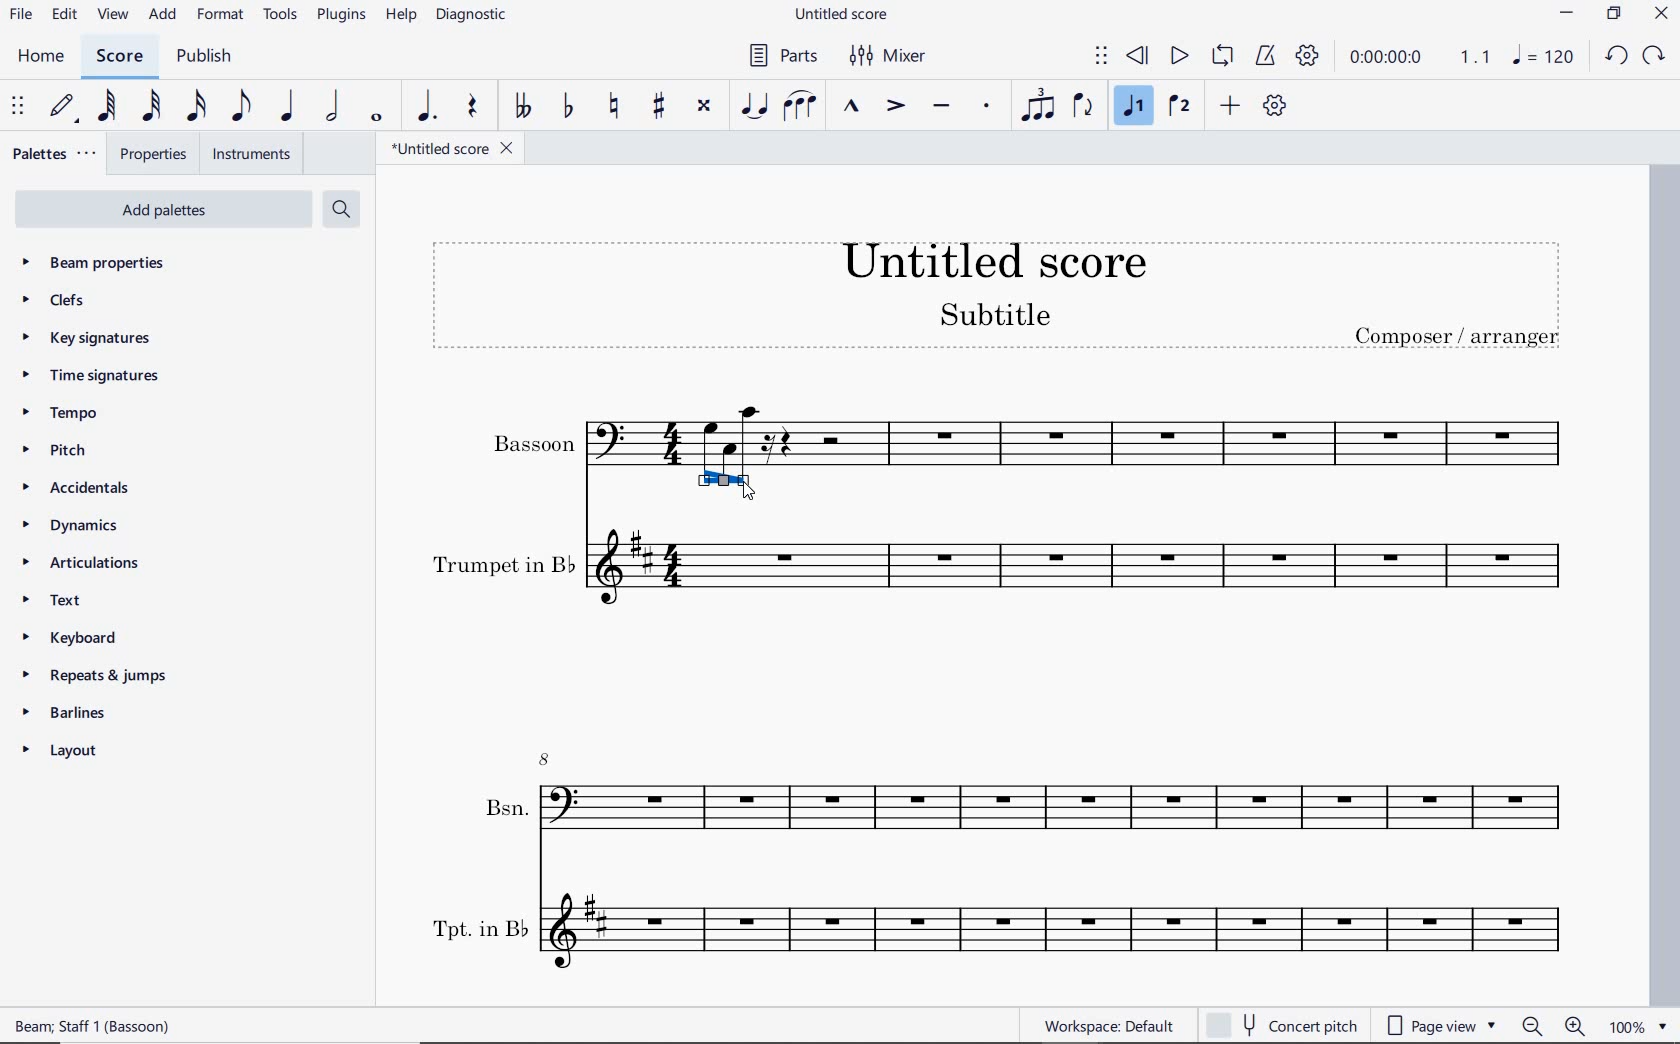 The height and width of the screenshot is (1044, 1680). Describe the element at coordinates (53, 154) in the screenshot. I see `palettes` at that location.